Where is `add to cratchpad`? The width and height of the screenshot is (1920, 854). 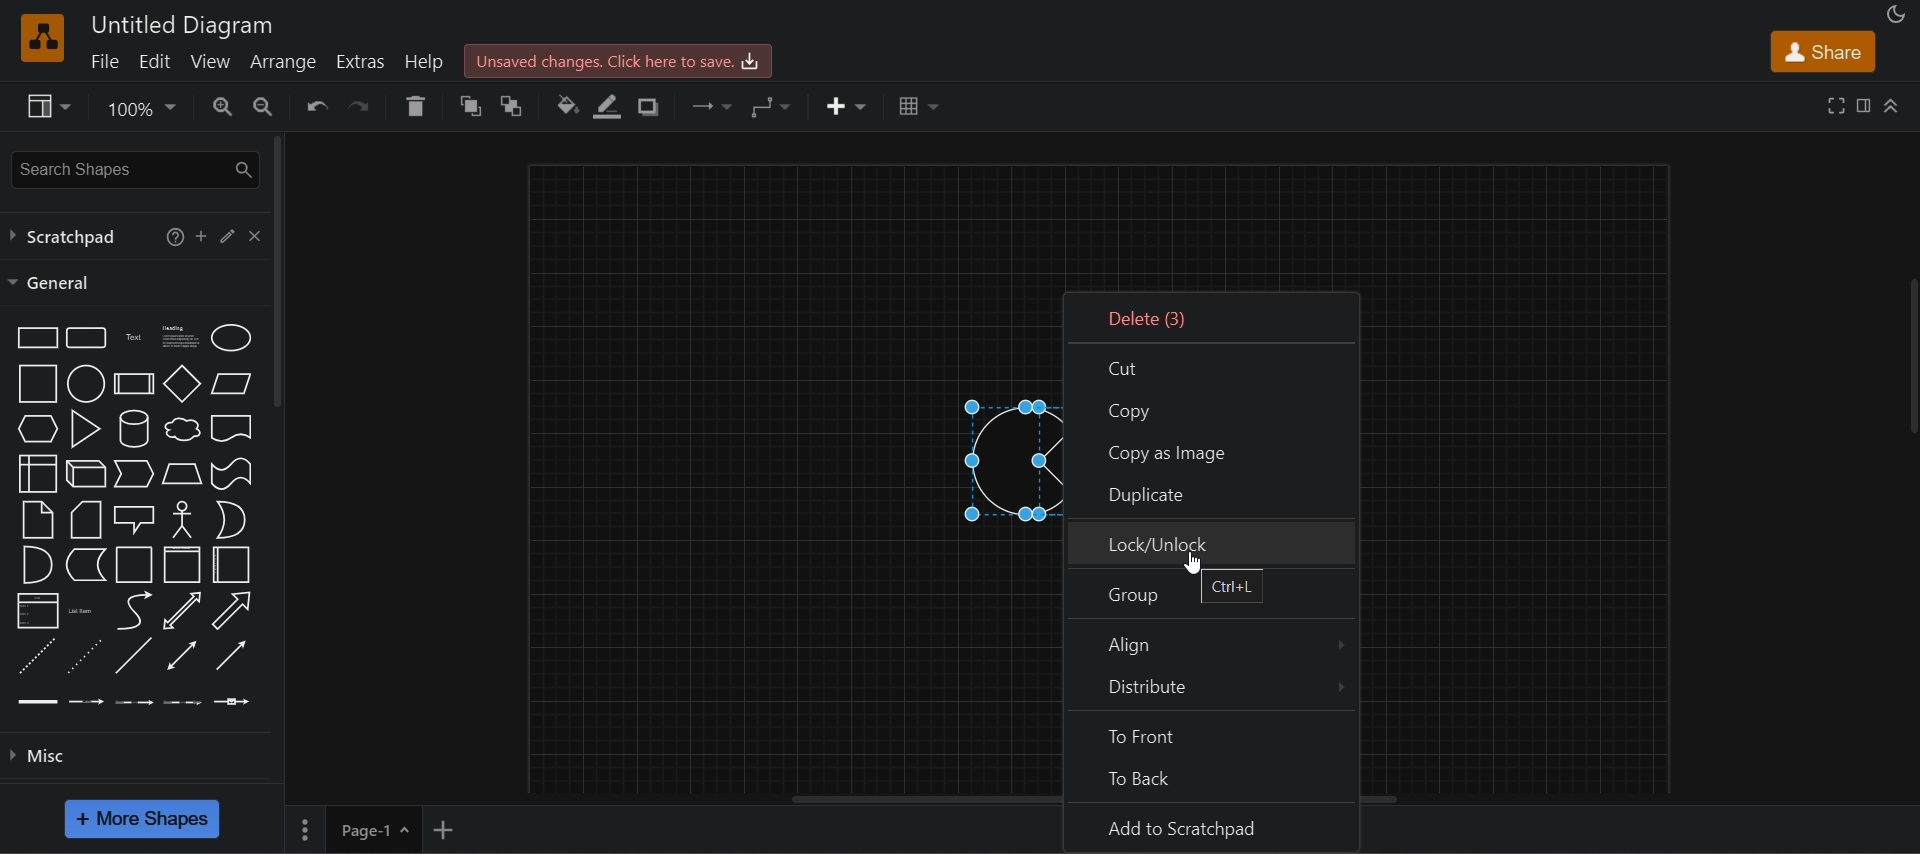 add to cratchpad is located at coordinates (1207, 826).